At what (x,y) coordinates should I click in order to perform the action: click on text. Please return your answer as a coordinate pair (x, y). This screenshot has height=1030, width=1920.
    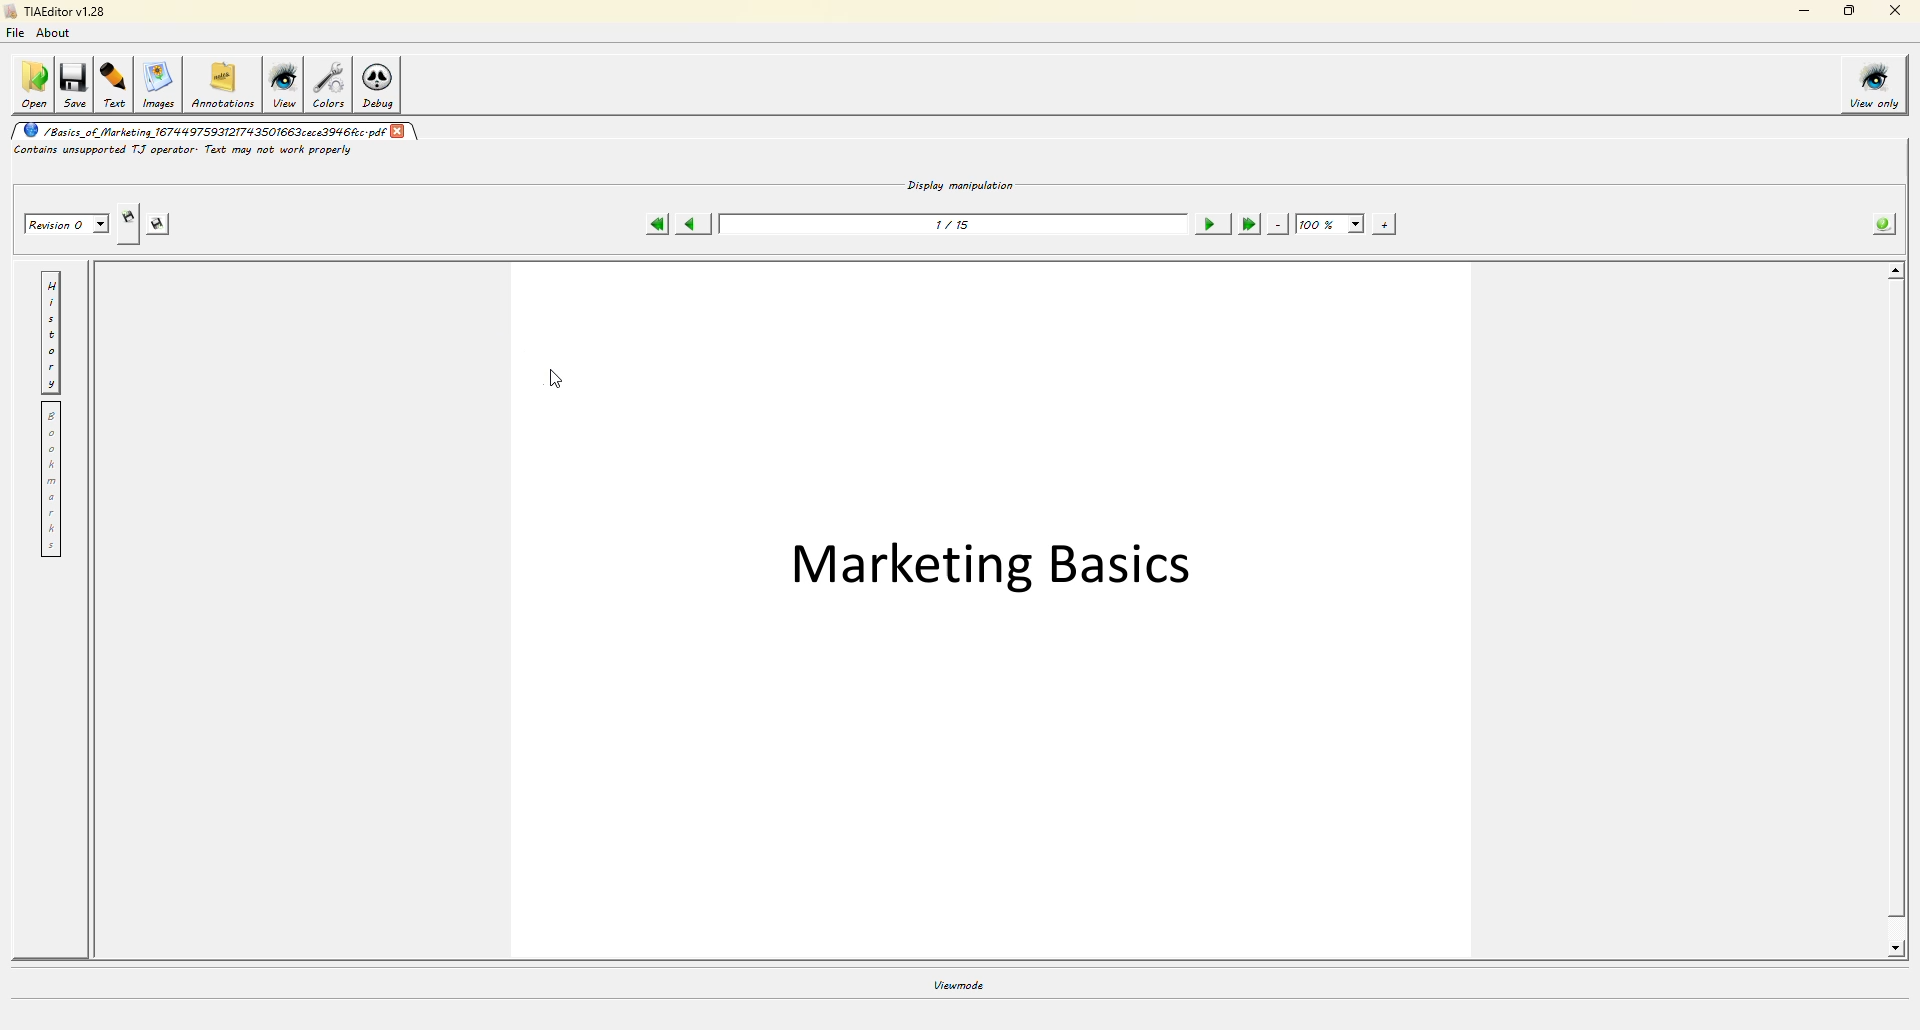
    Looking at the image, I should click on (115, 85).